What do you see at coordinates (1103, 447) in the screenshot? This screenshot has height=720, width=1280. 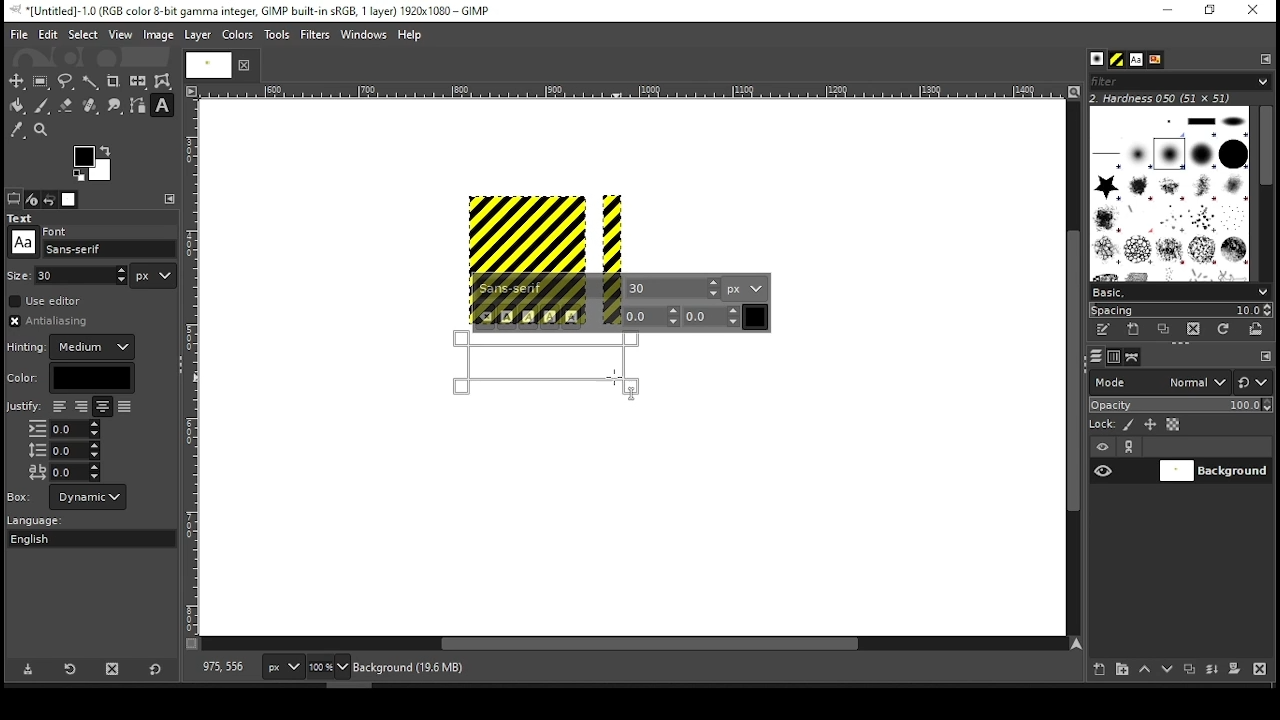 I see `layer visibility` at bounding box center [1103, 447].